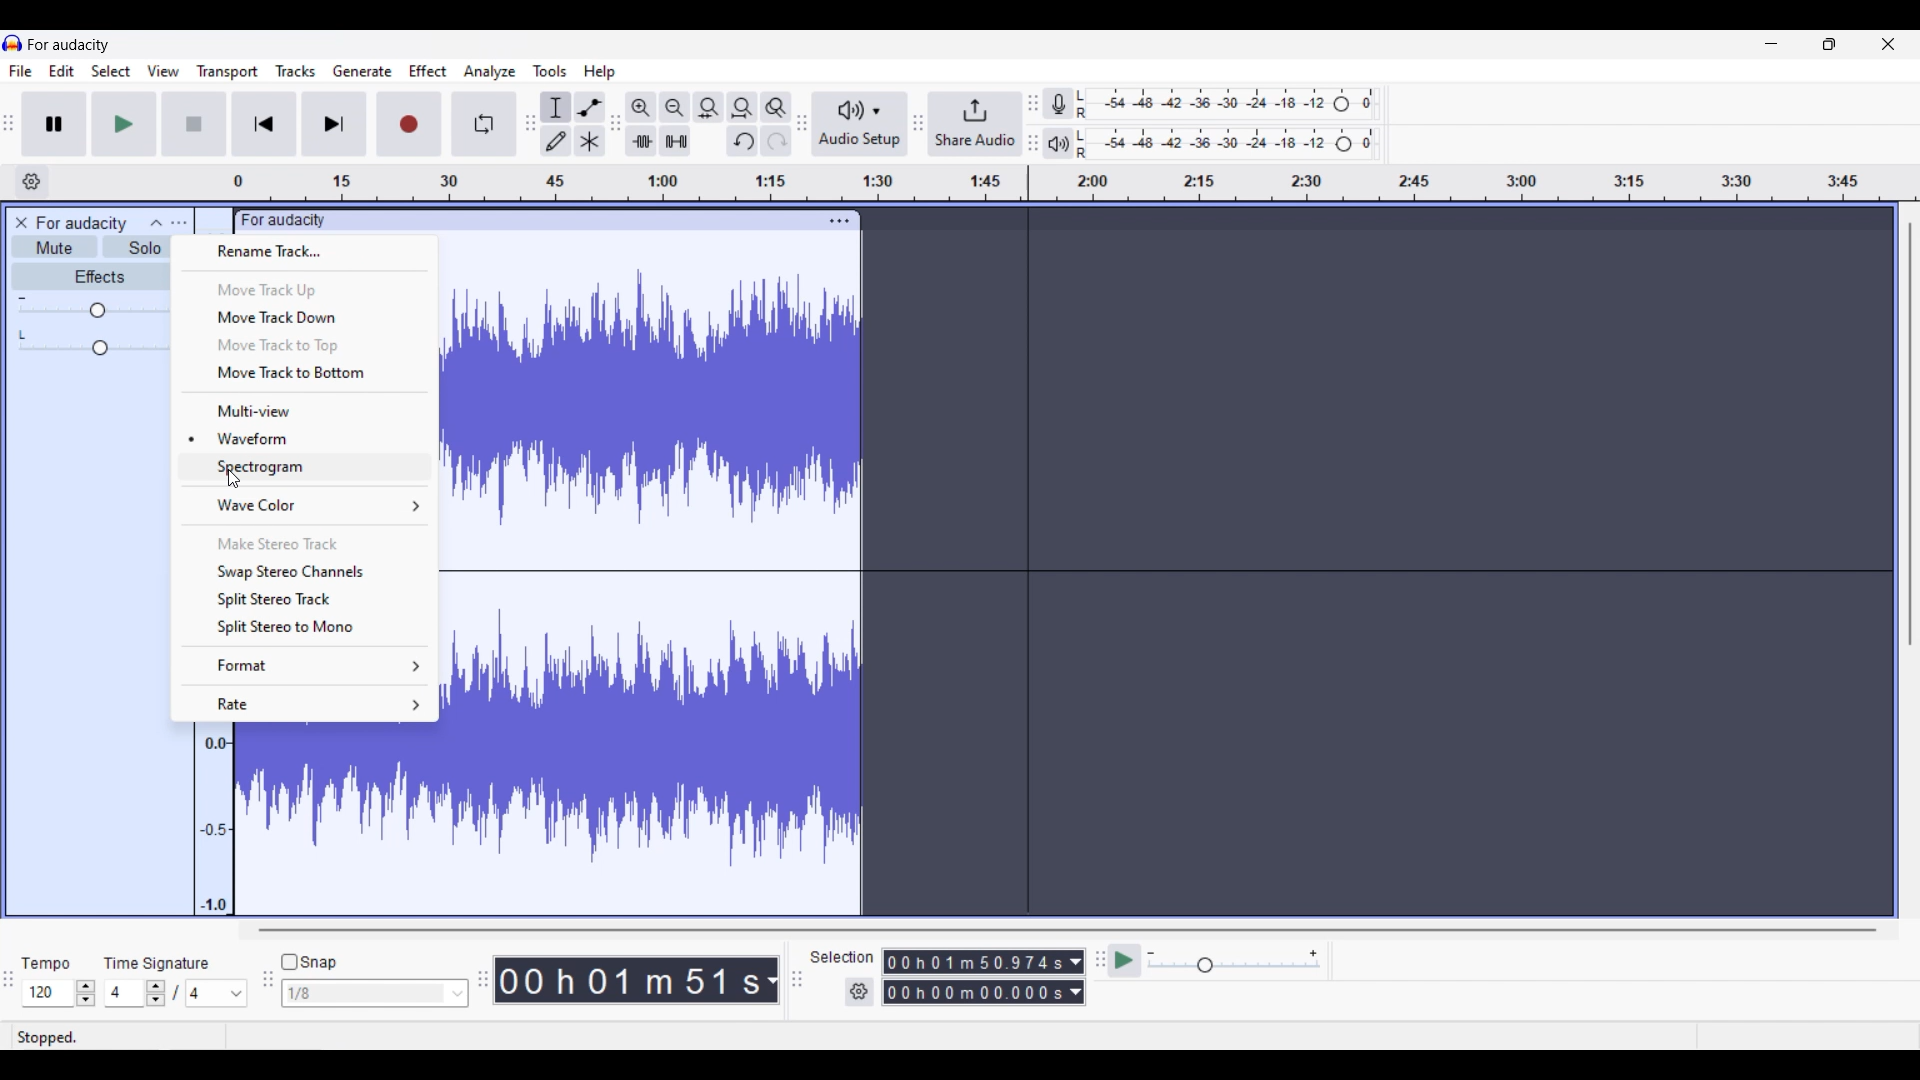 This screenshot has width=1920, height=1080. What do you see at coordinates (305, 468) in the screenshot?
I see `Spectogram` at bounding box center [305, 468].